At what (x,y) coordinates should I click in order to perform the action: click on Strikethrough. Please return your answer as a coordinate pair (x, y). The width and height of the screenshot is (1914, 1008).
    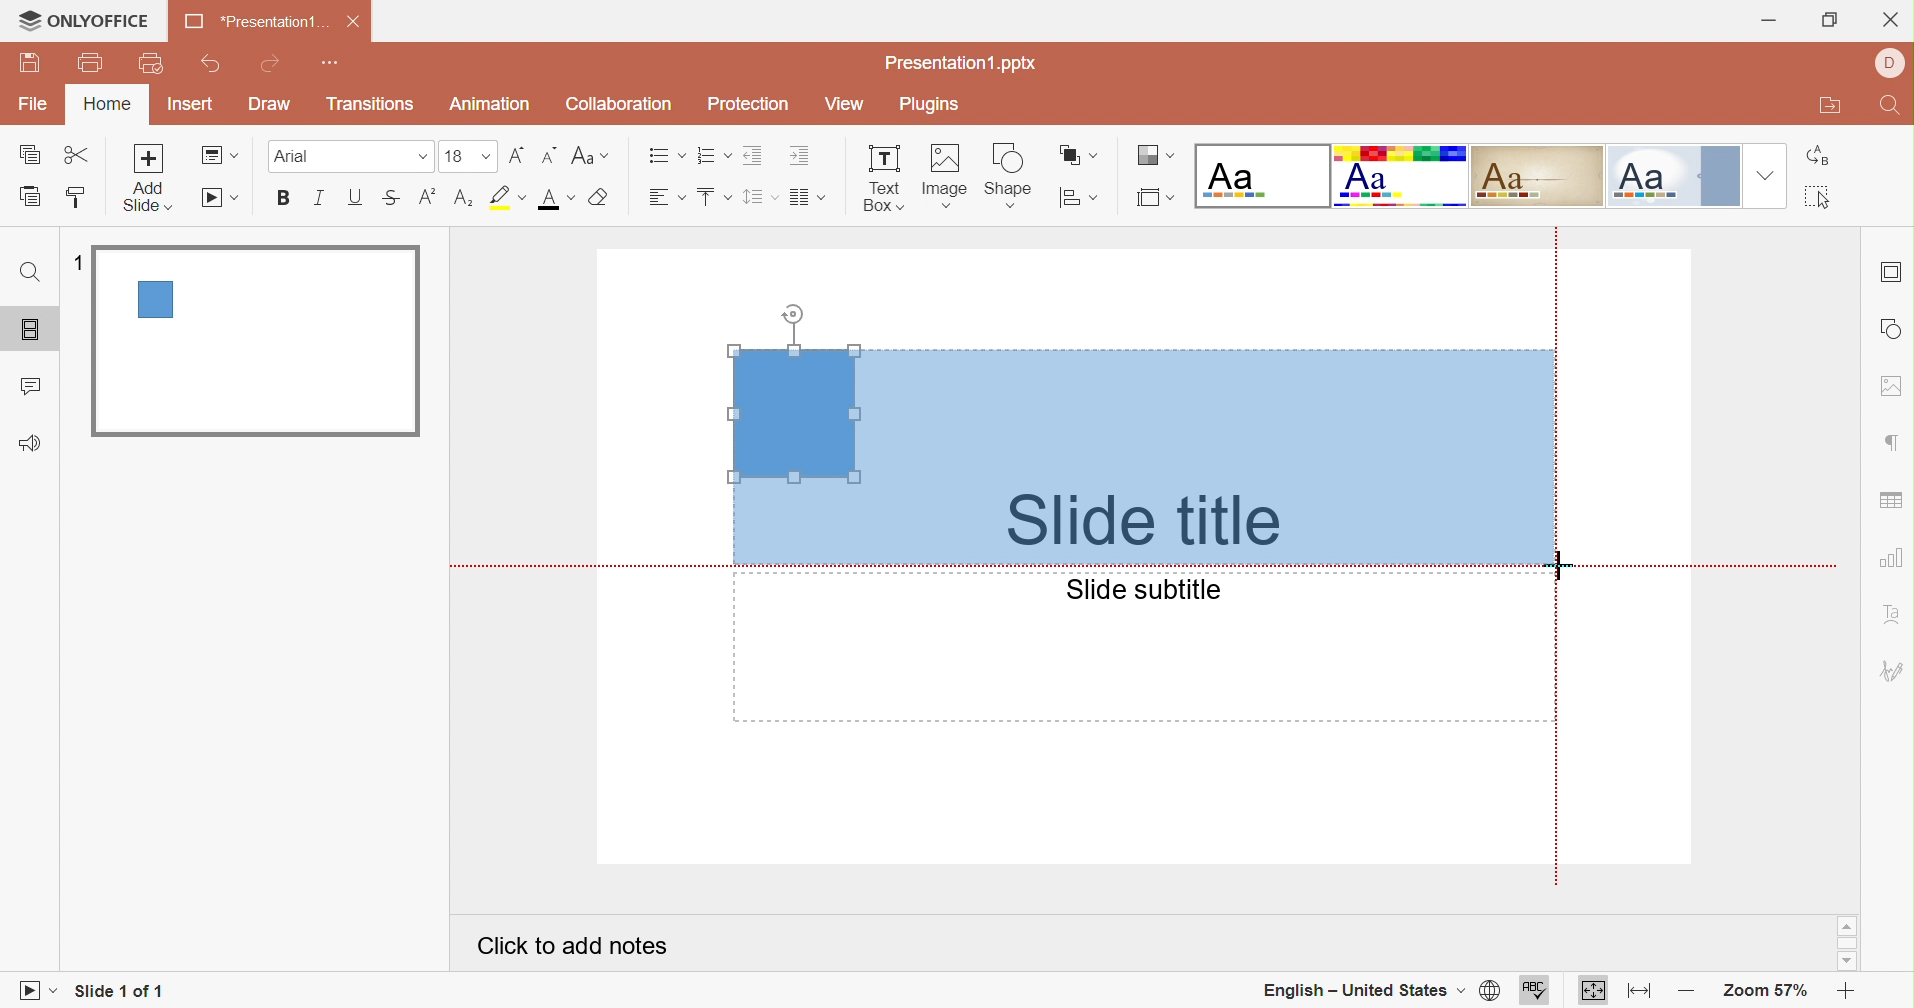
    Looking at the image, I should click on (390, 200).